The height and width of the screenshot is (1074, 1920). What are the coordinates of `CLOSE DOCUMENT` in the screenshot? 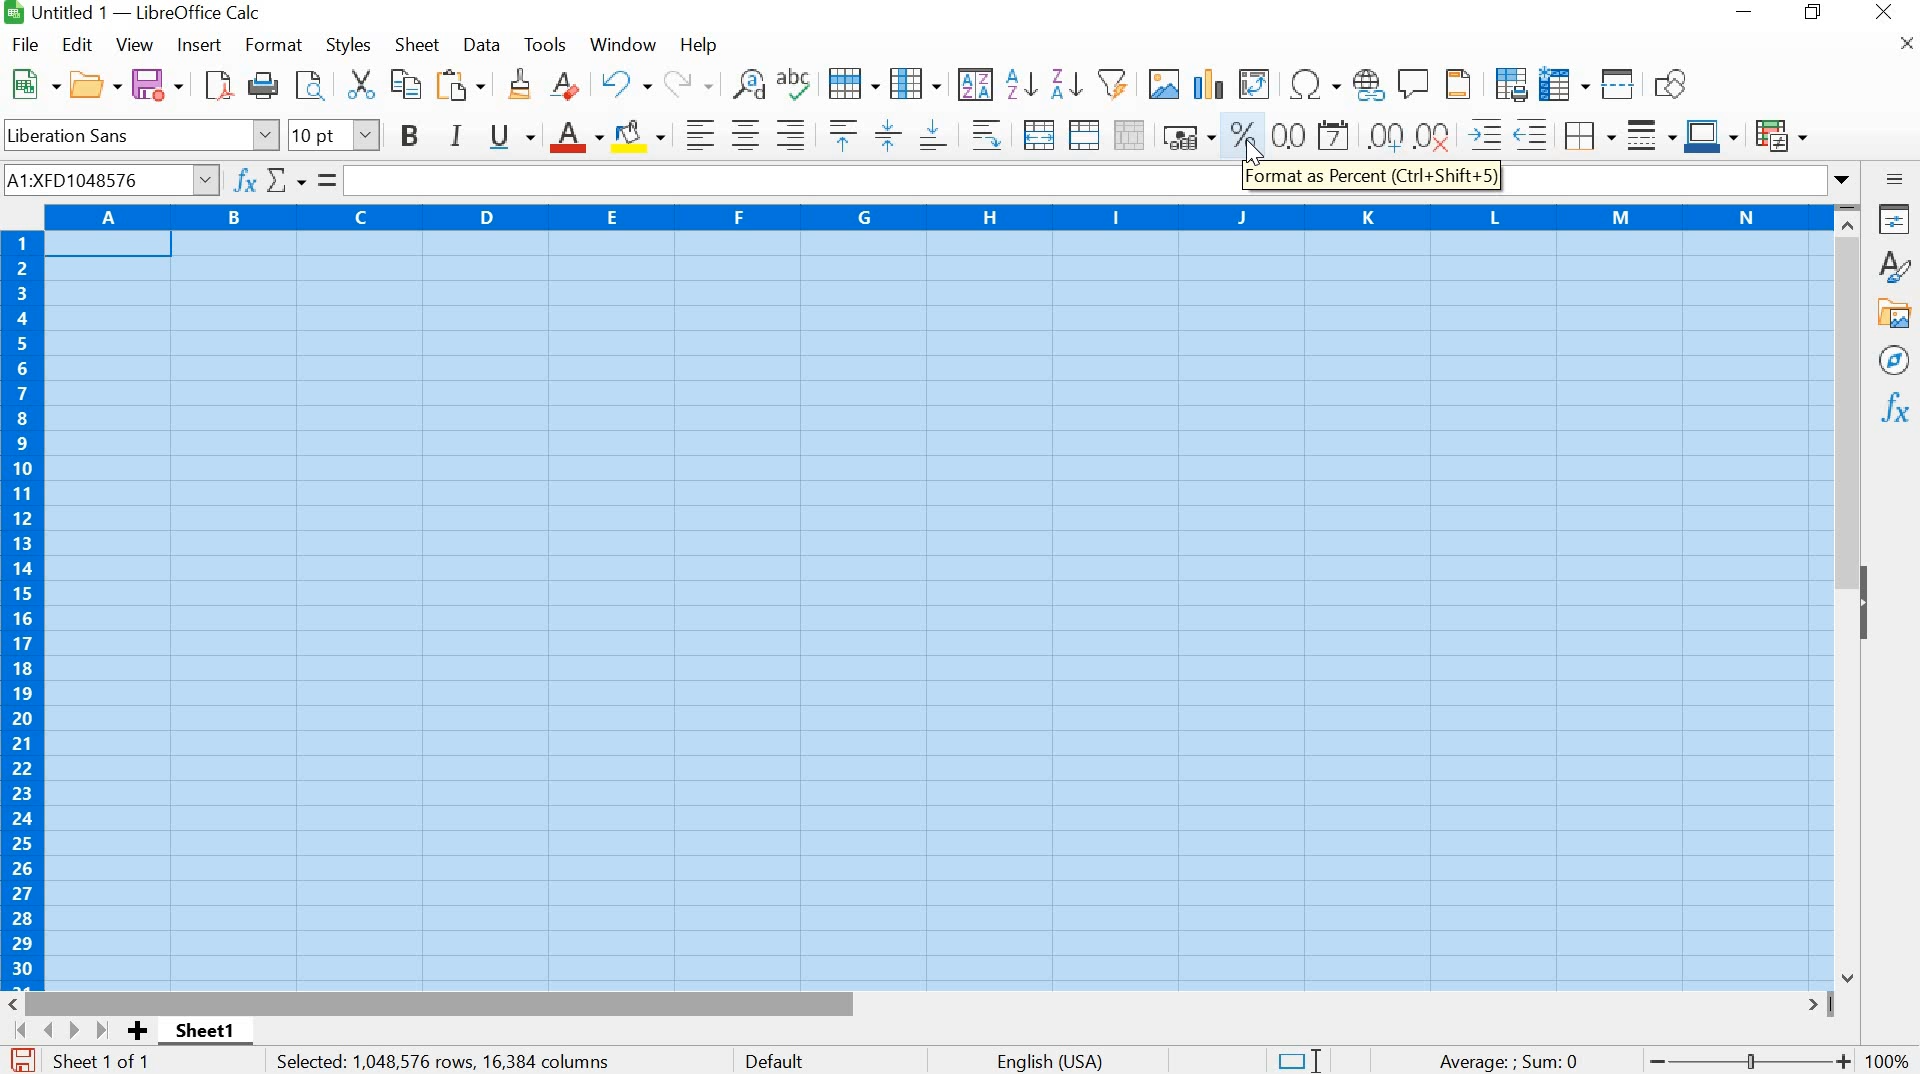 It's located at (1903, 48).